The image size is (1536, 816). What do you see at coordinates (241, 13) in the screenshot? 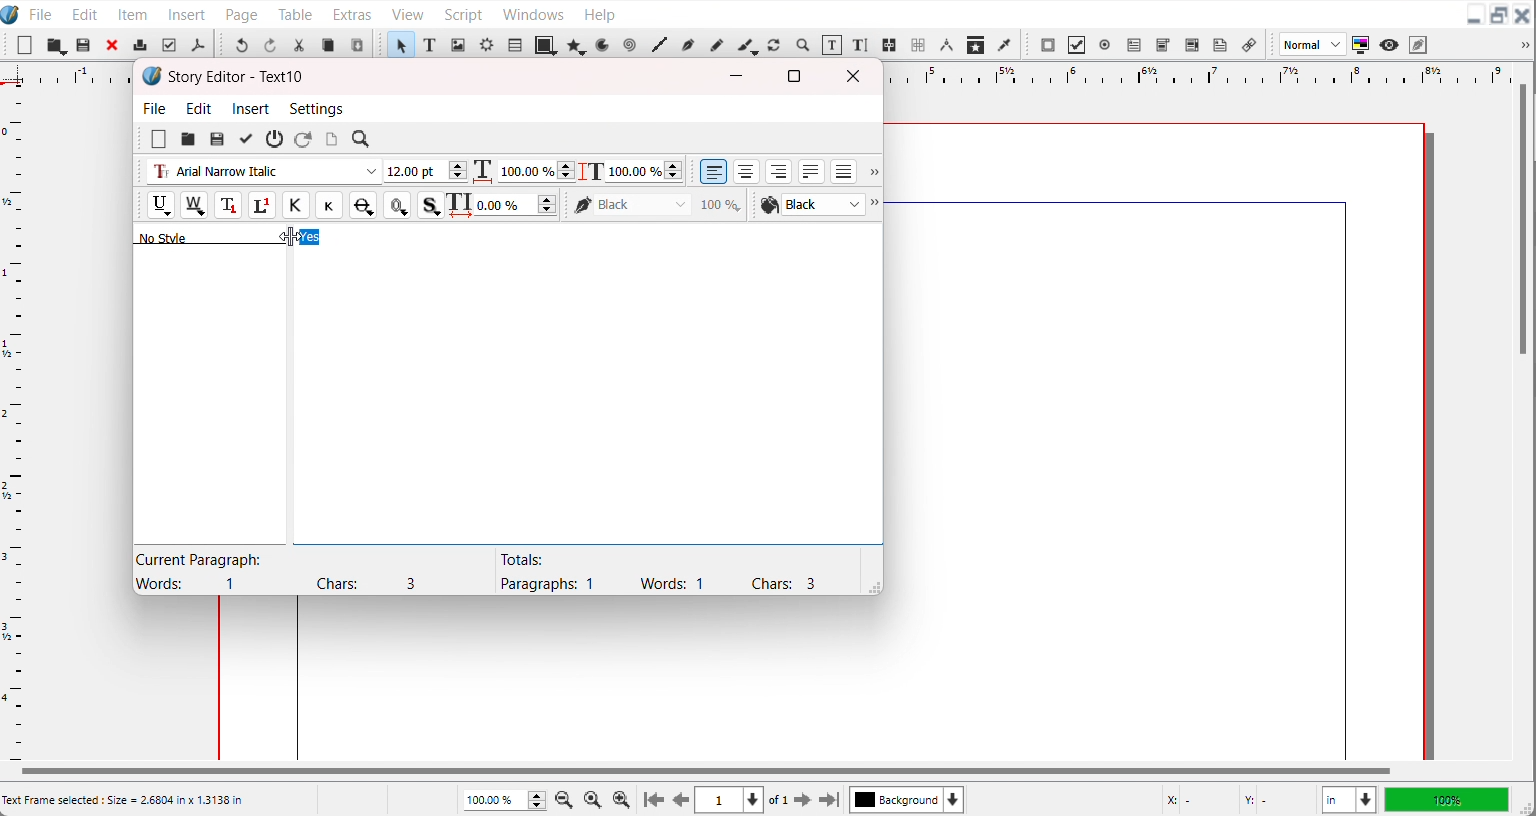
I see `Page` at bounding box center [241, 13].